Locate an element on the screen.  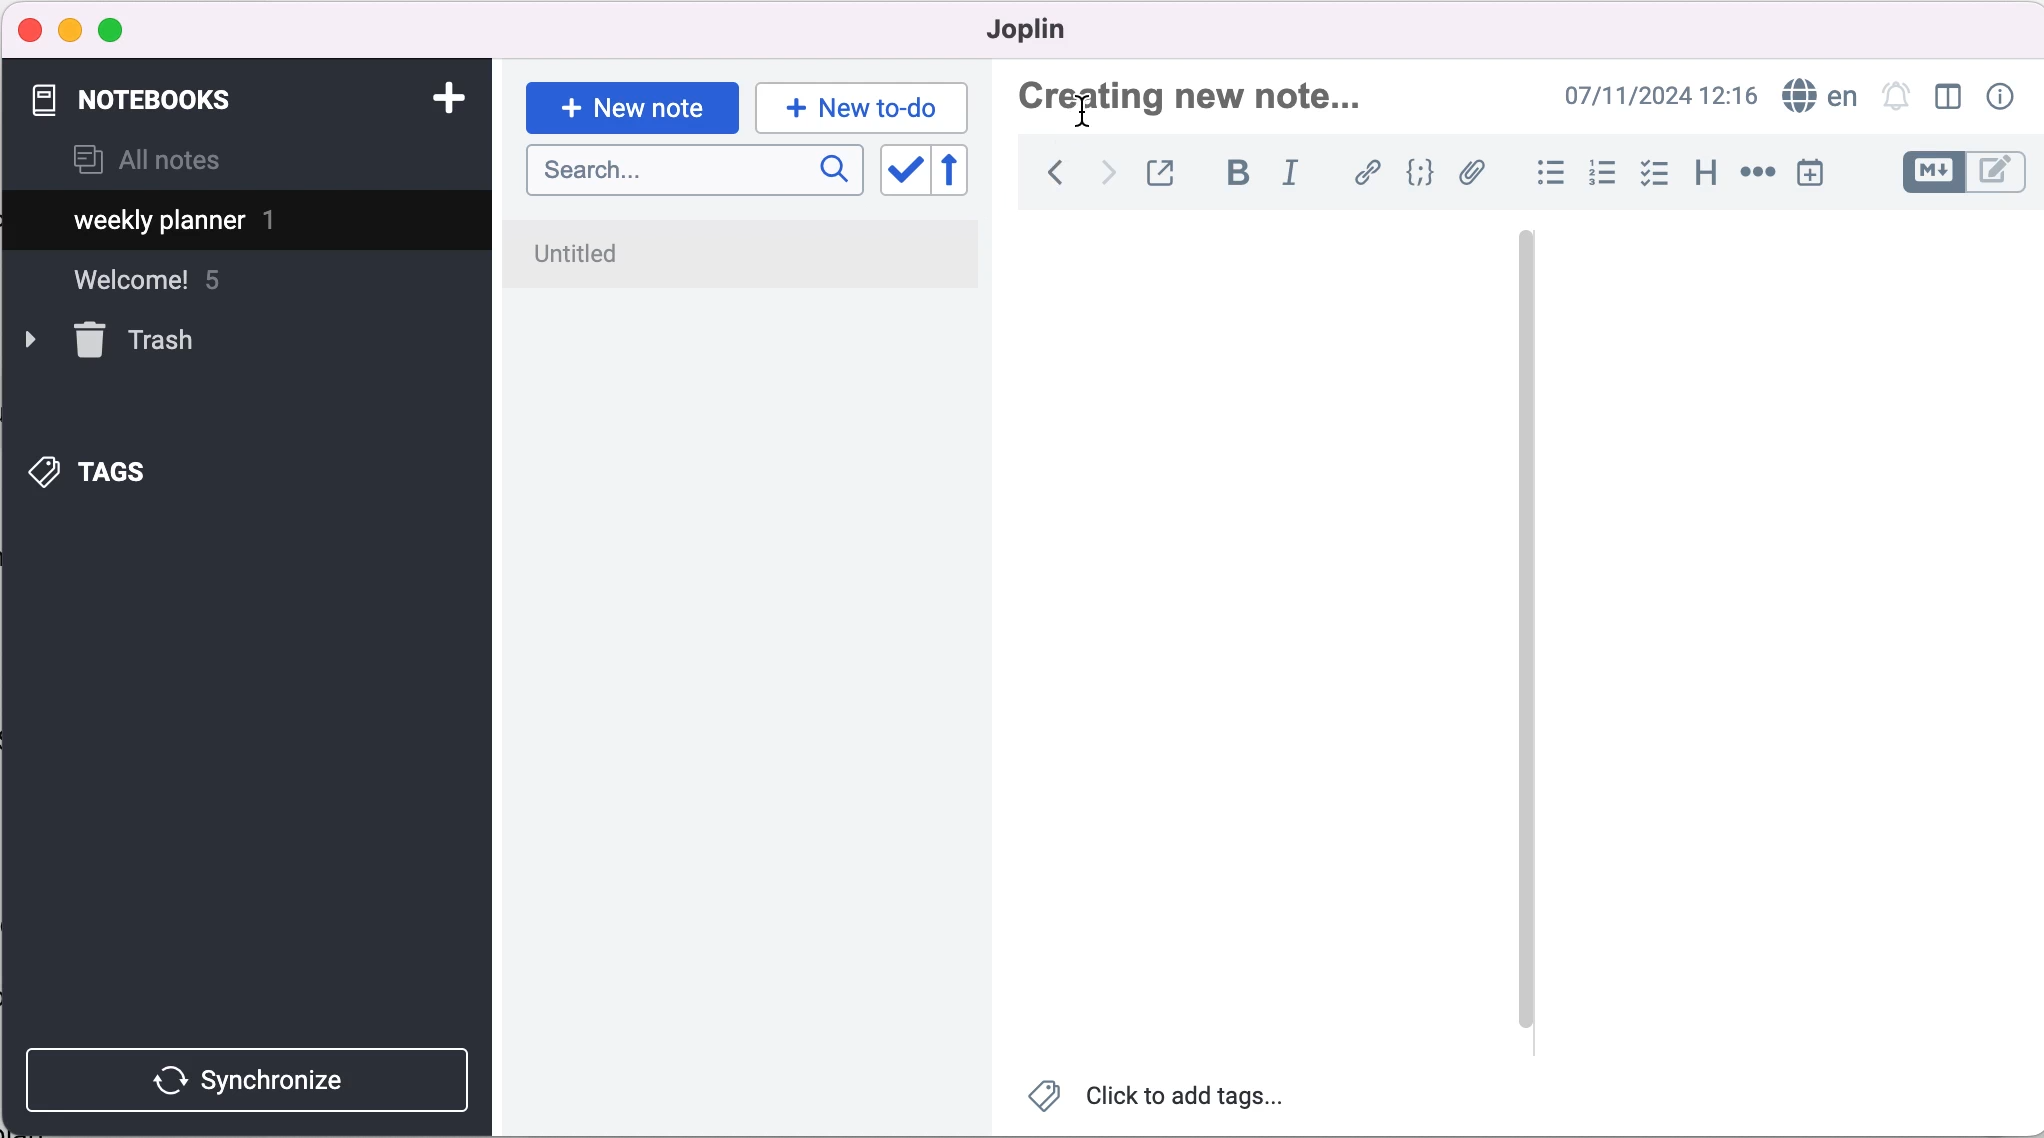
creating new note is located at coordinates (1225, 103).